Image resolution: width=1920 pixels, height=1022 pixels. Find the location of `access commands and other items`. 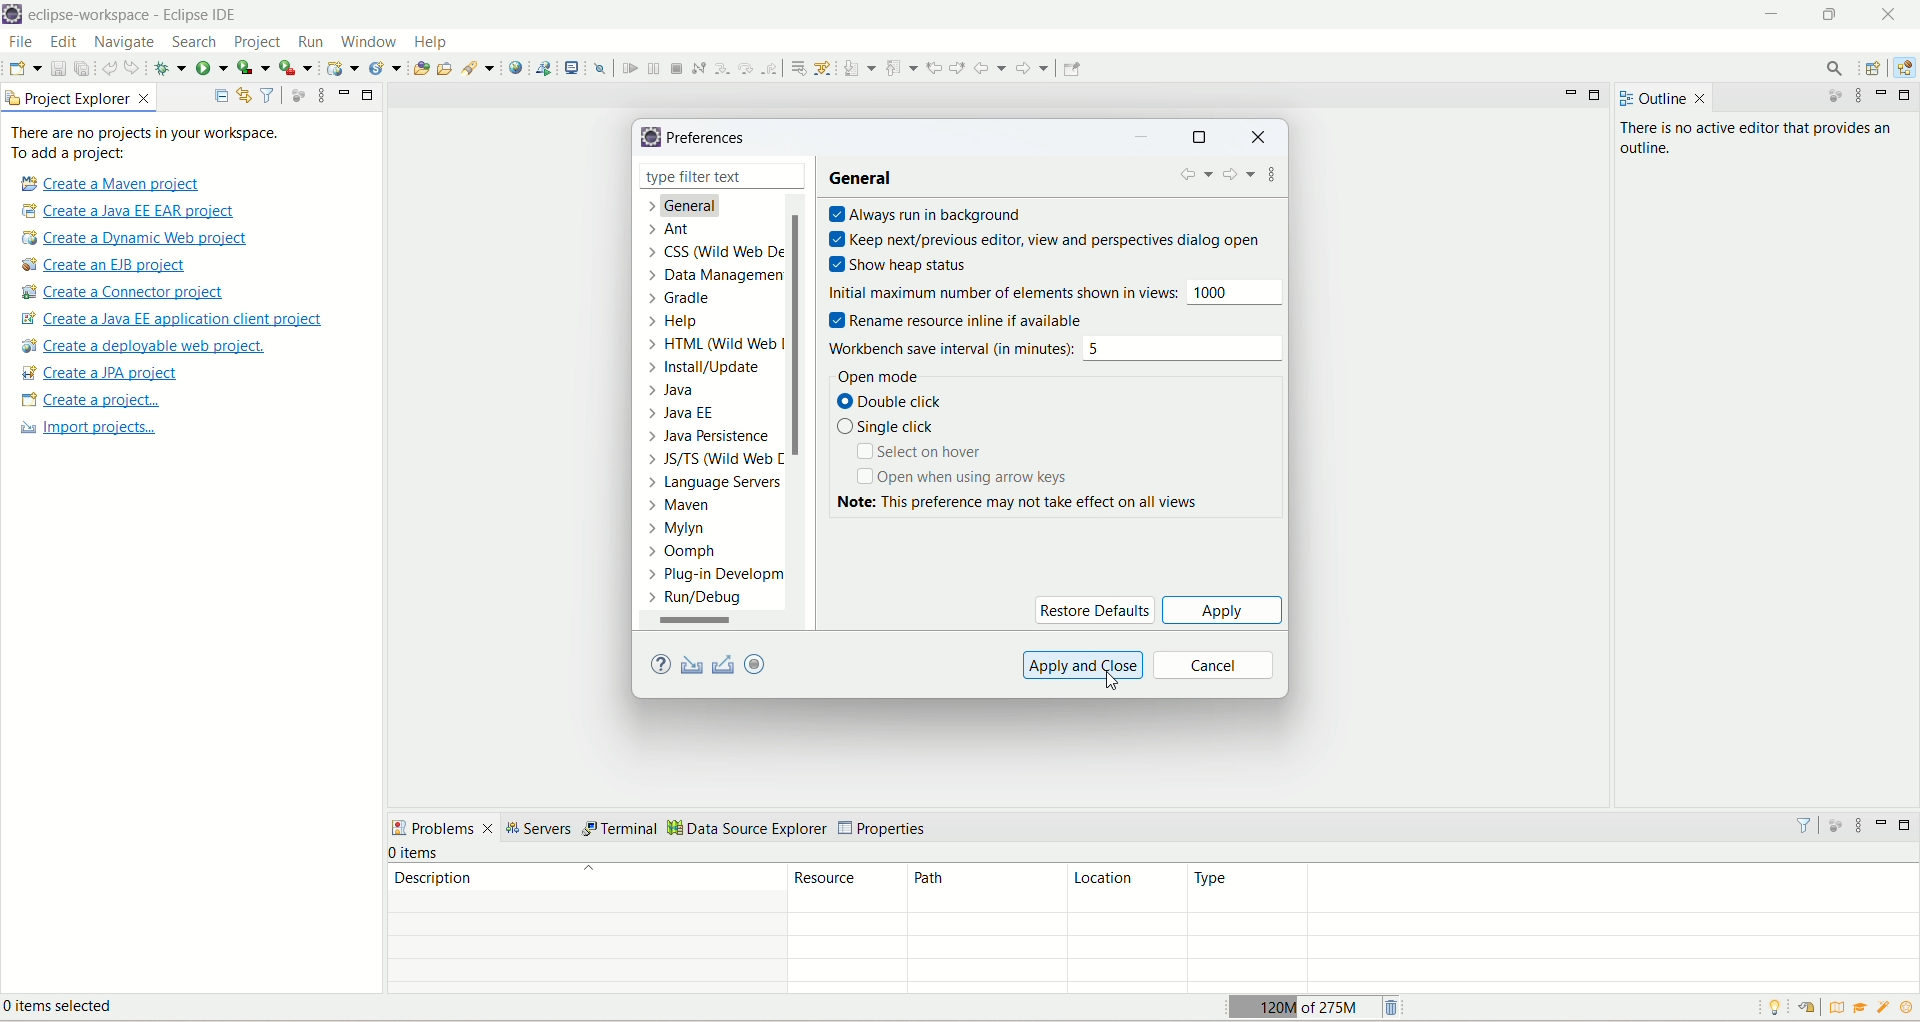

access commands and other items is located at coordinates (1833, 69).